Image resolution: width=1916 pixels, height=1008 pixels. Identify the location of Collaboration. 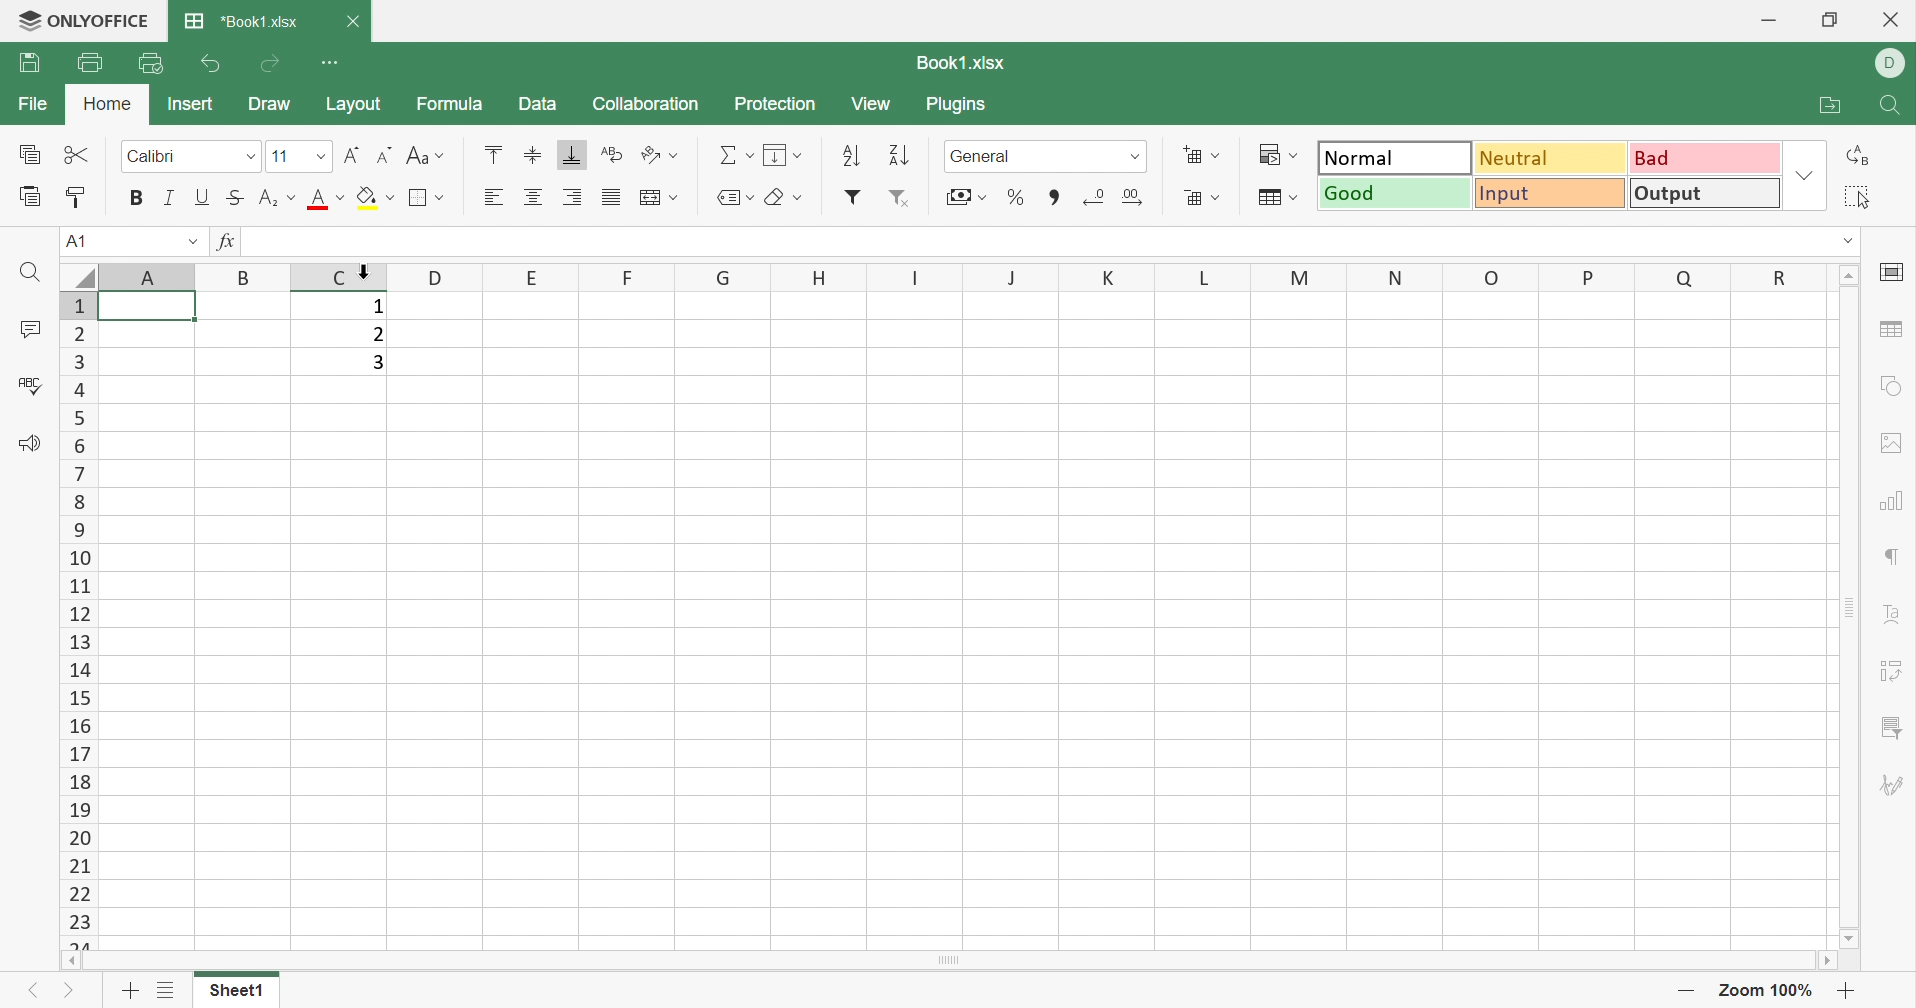
(646, 102).